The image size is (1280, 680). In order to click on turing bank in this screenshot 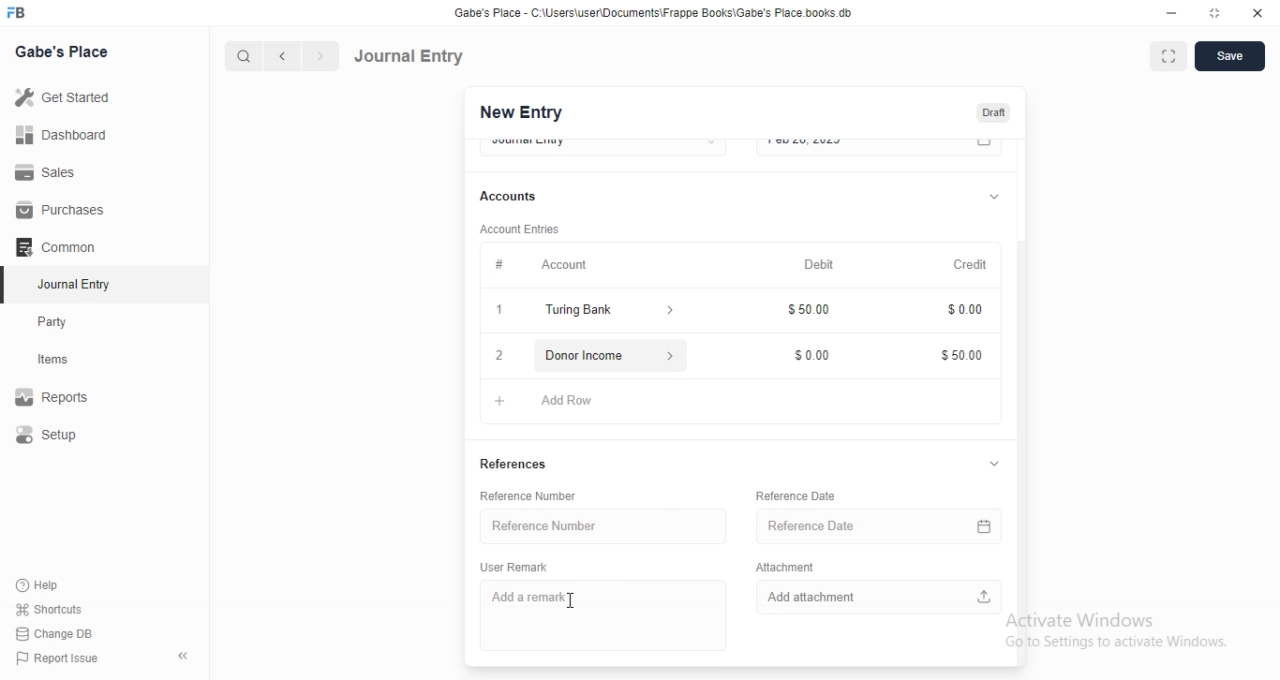, I will do `click(605, 312)`.